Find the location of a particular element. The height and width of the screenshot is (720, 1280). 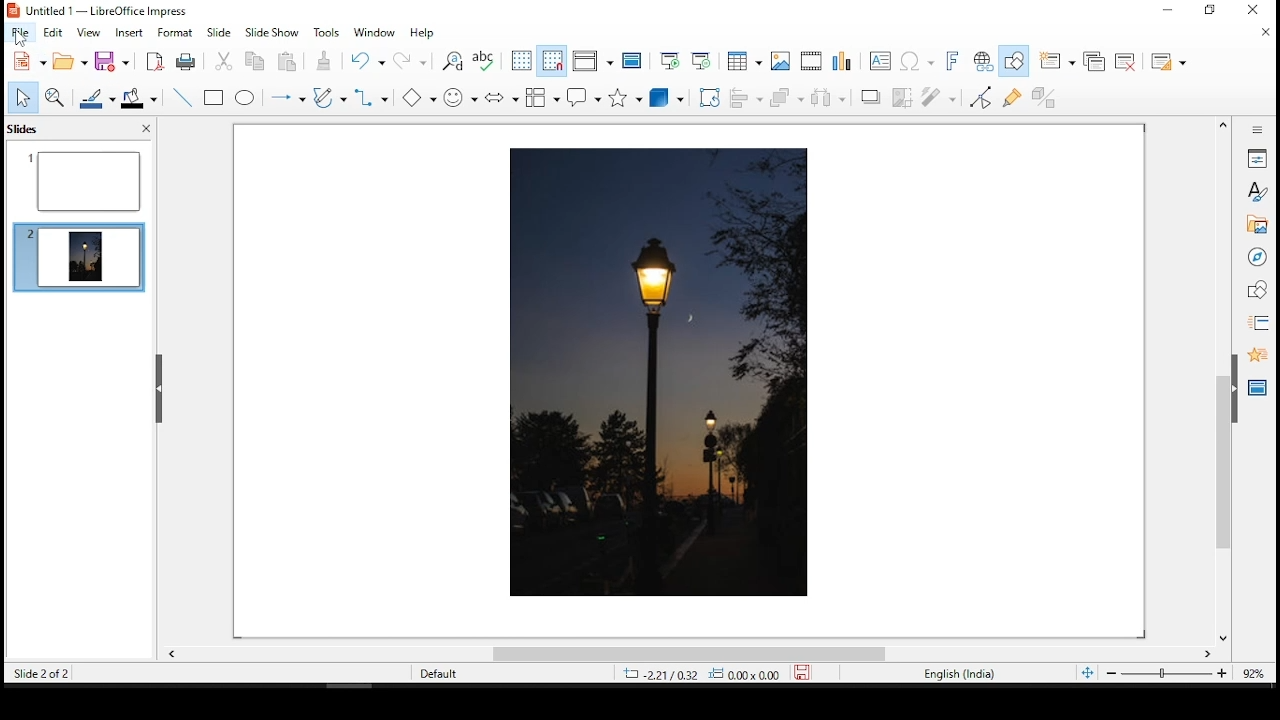

icon and file name is located at coordinates (114, 12).